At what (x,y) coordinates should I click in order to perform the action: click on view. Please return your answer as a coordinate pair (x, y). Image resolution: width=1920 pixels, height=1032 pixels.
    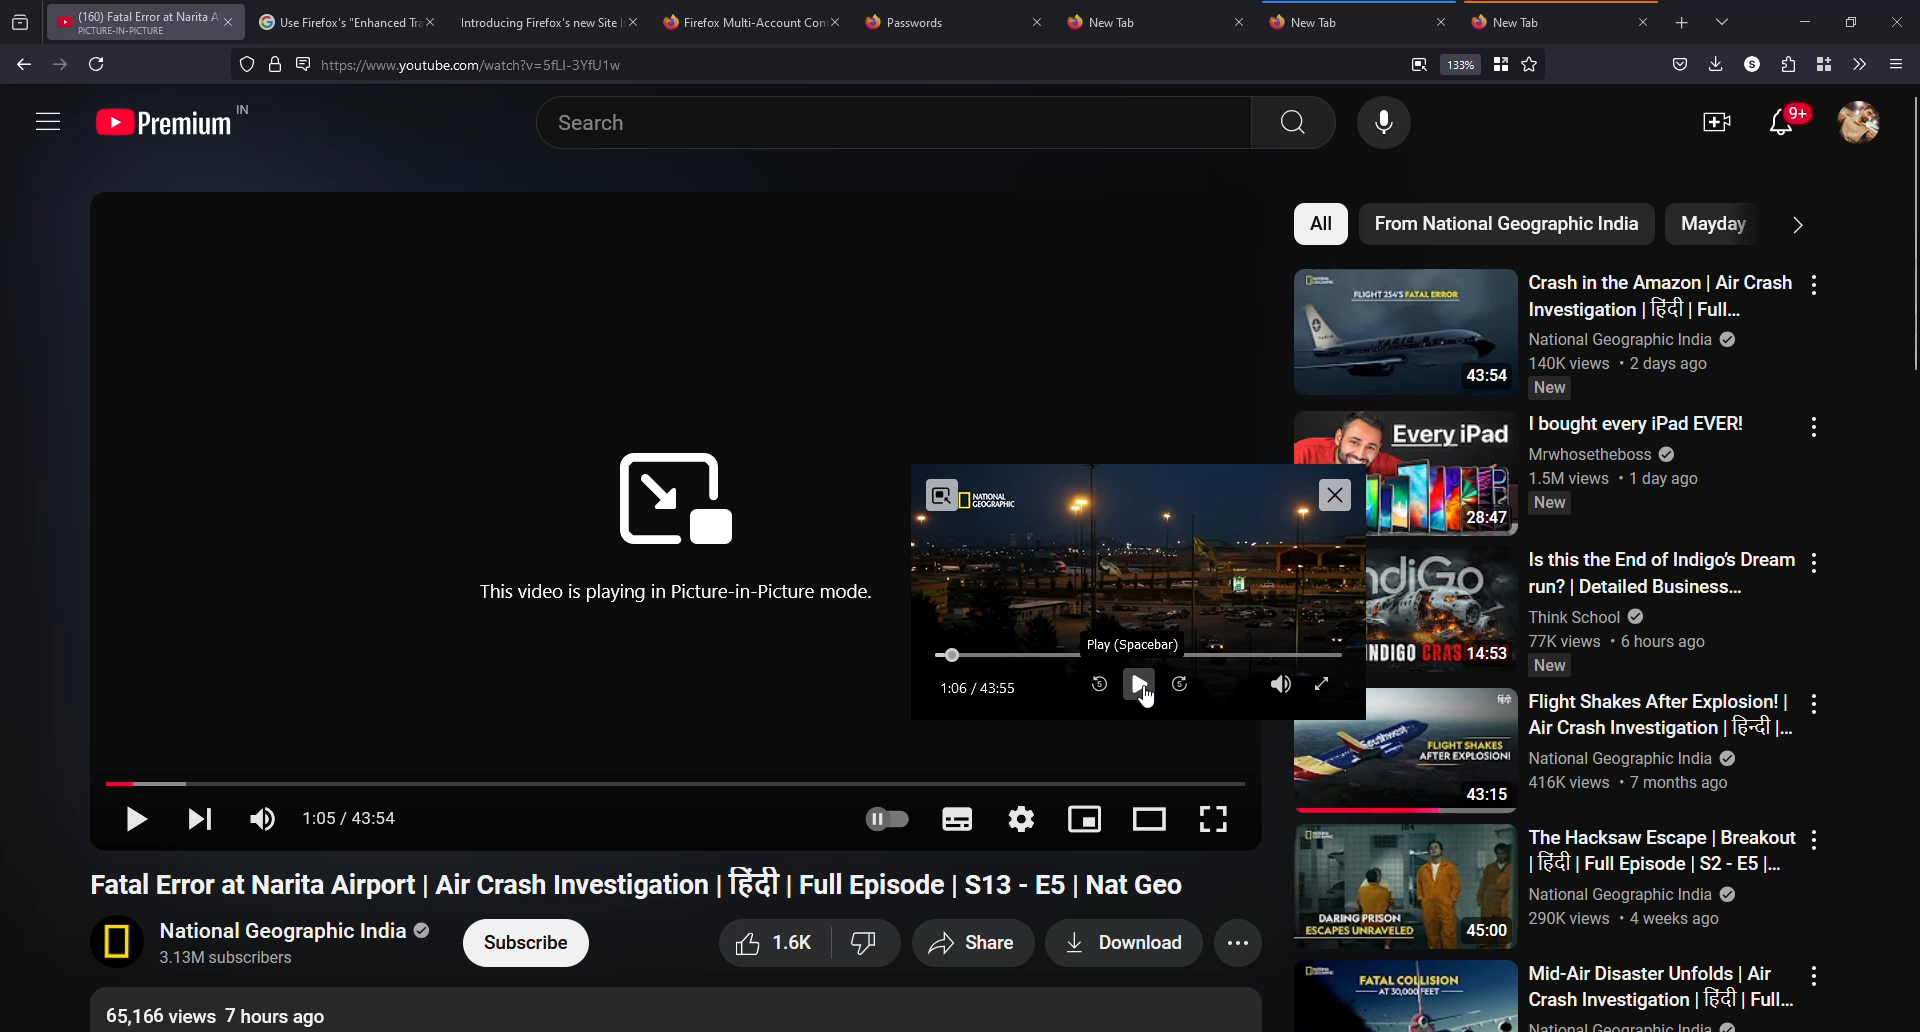
    Looking at the image, I should click on (1152, 817).